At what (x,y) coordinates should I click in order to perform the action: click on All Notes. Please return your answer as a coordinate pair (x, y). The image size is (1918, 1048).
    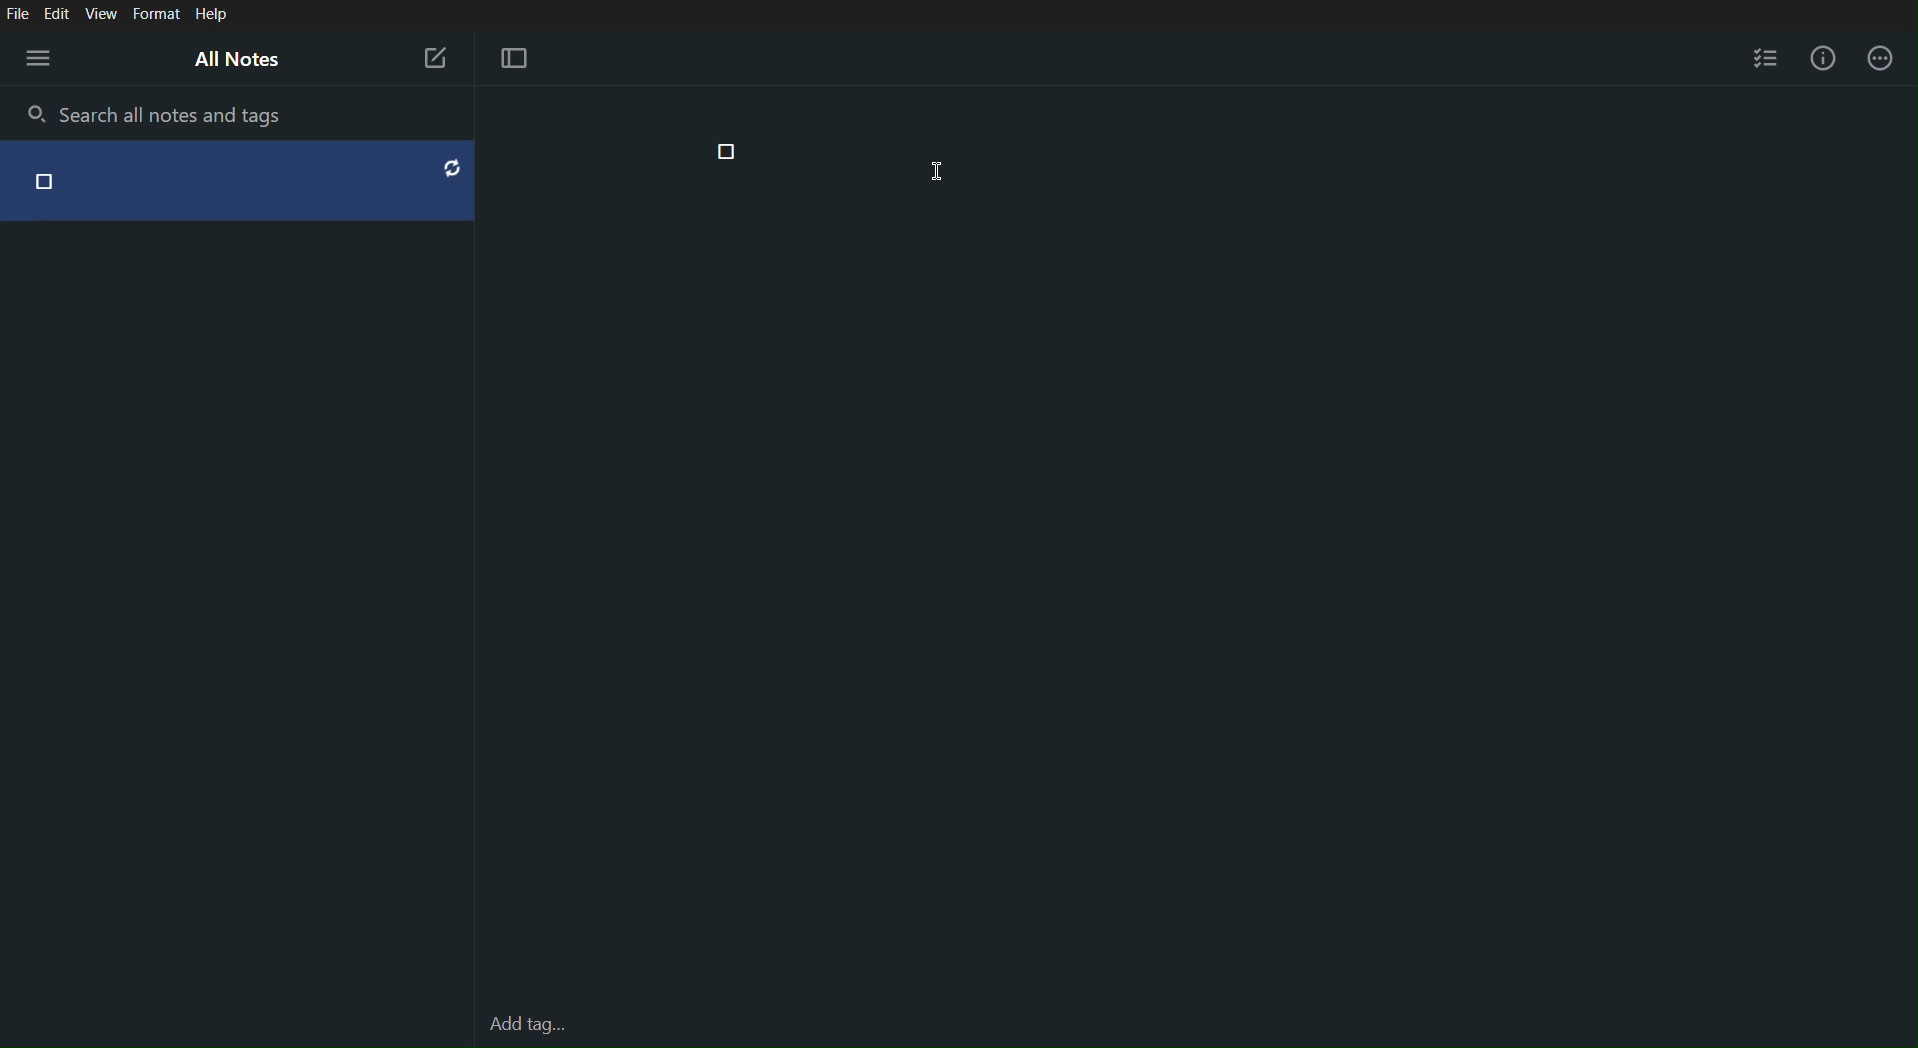
    Looking at the image, I should click on (235, 58).